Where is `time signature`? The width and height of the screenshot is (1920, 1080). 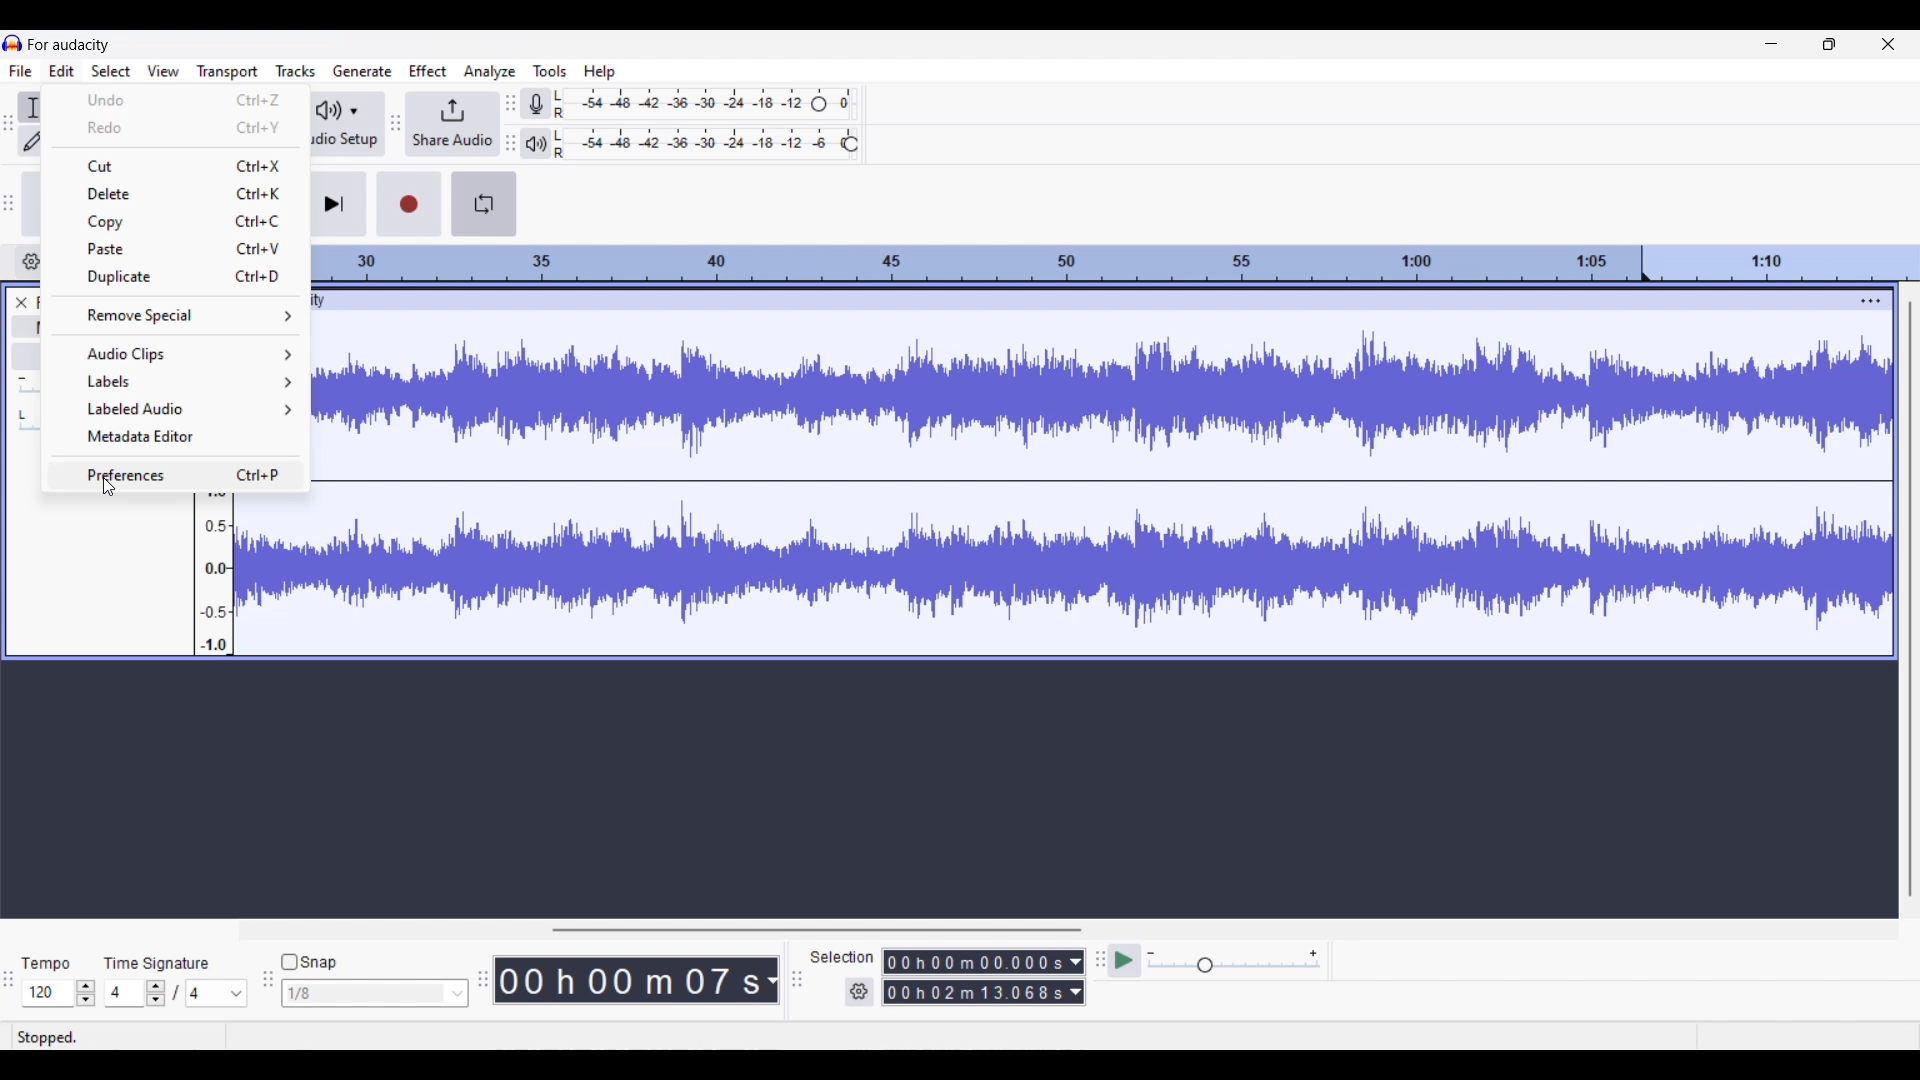
time signature is located at coordinates (158, 963).